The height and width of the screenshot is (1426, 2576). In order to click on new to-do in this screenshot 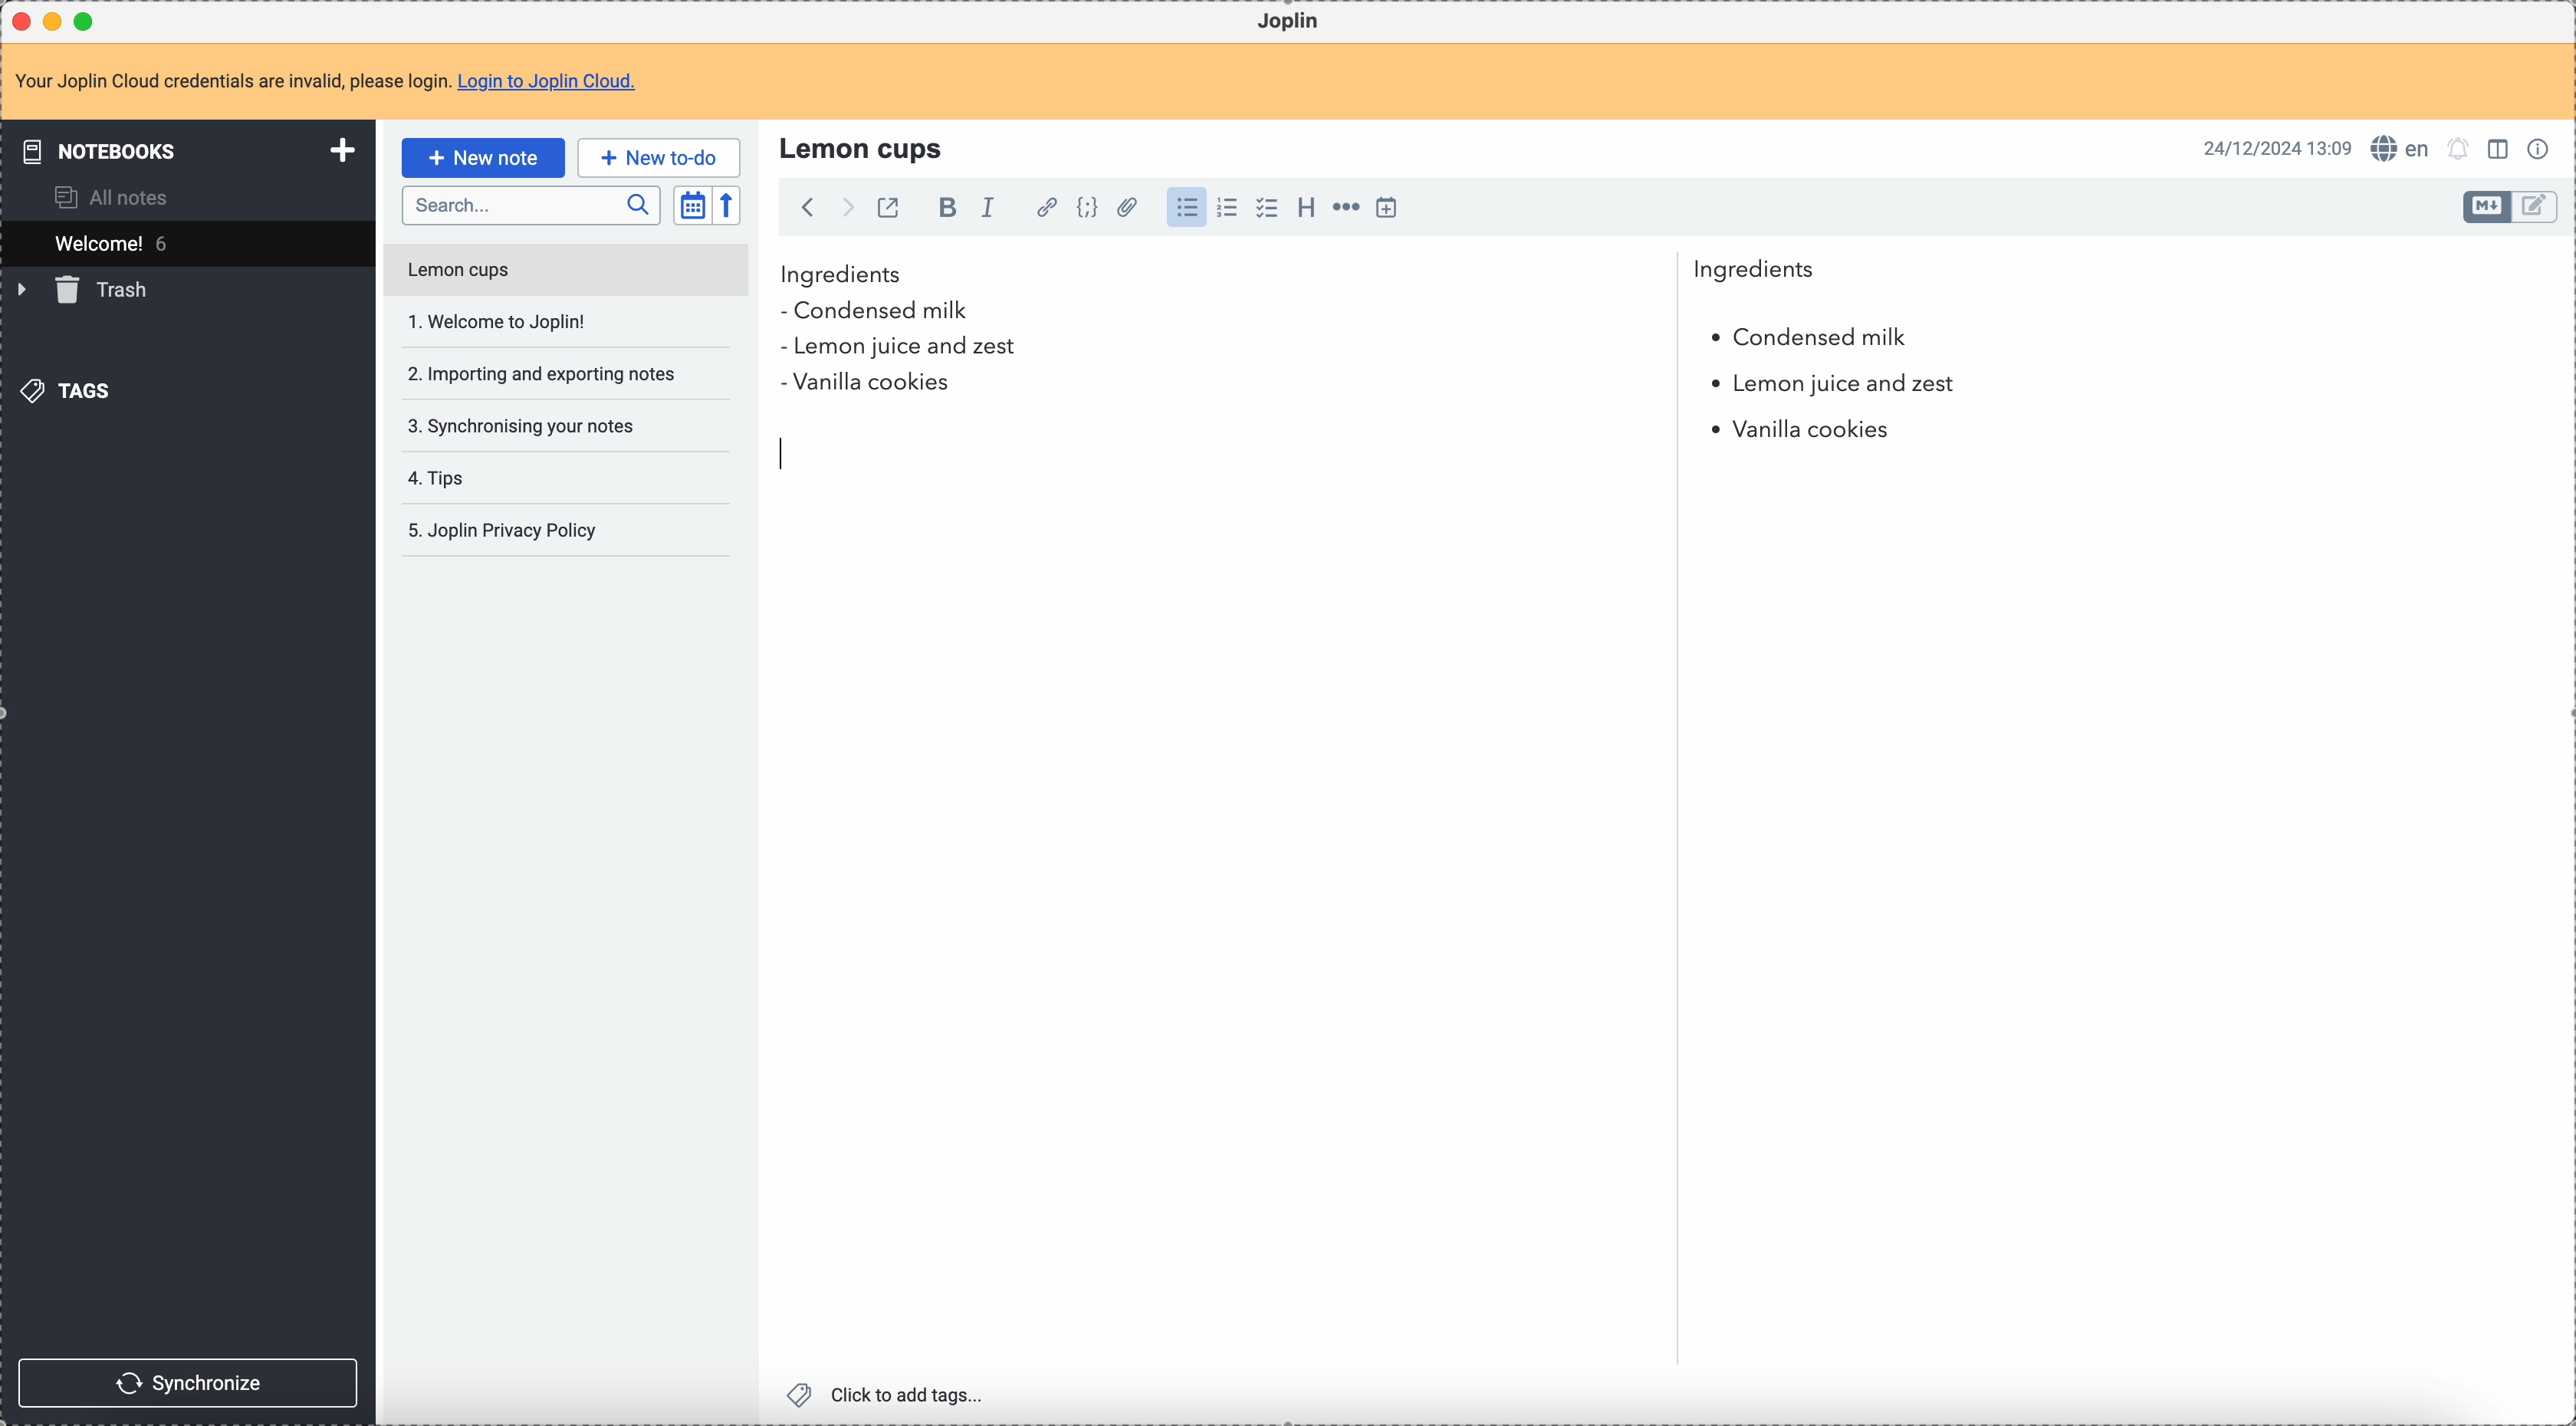, I will do `click(659, 157)`.